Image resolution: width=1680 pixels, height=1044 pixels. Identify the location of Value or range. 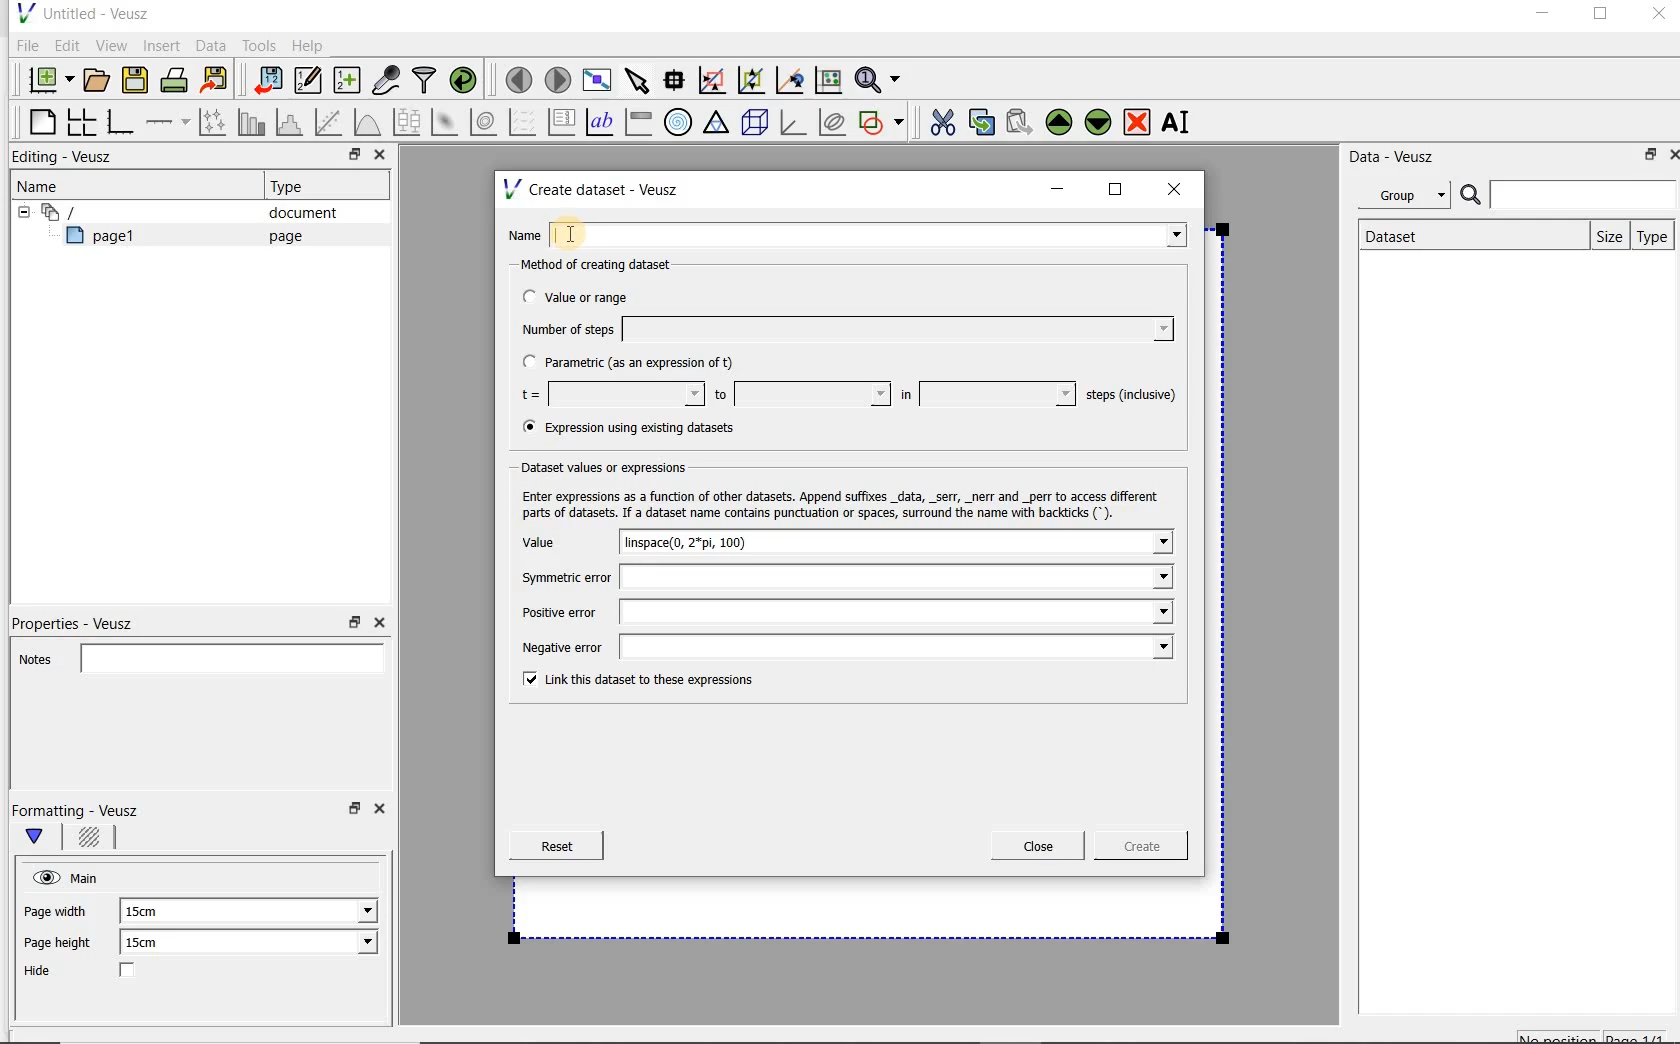
(593, 294).